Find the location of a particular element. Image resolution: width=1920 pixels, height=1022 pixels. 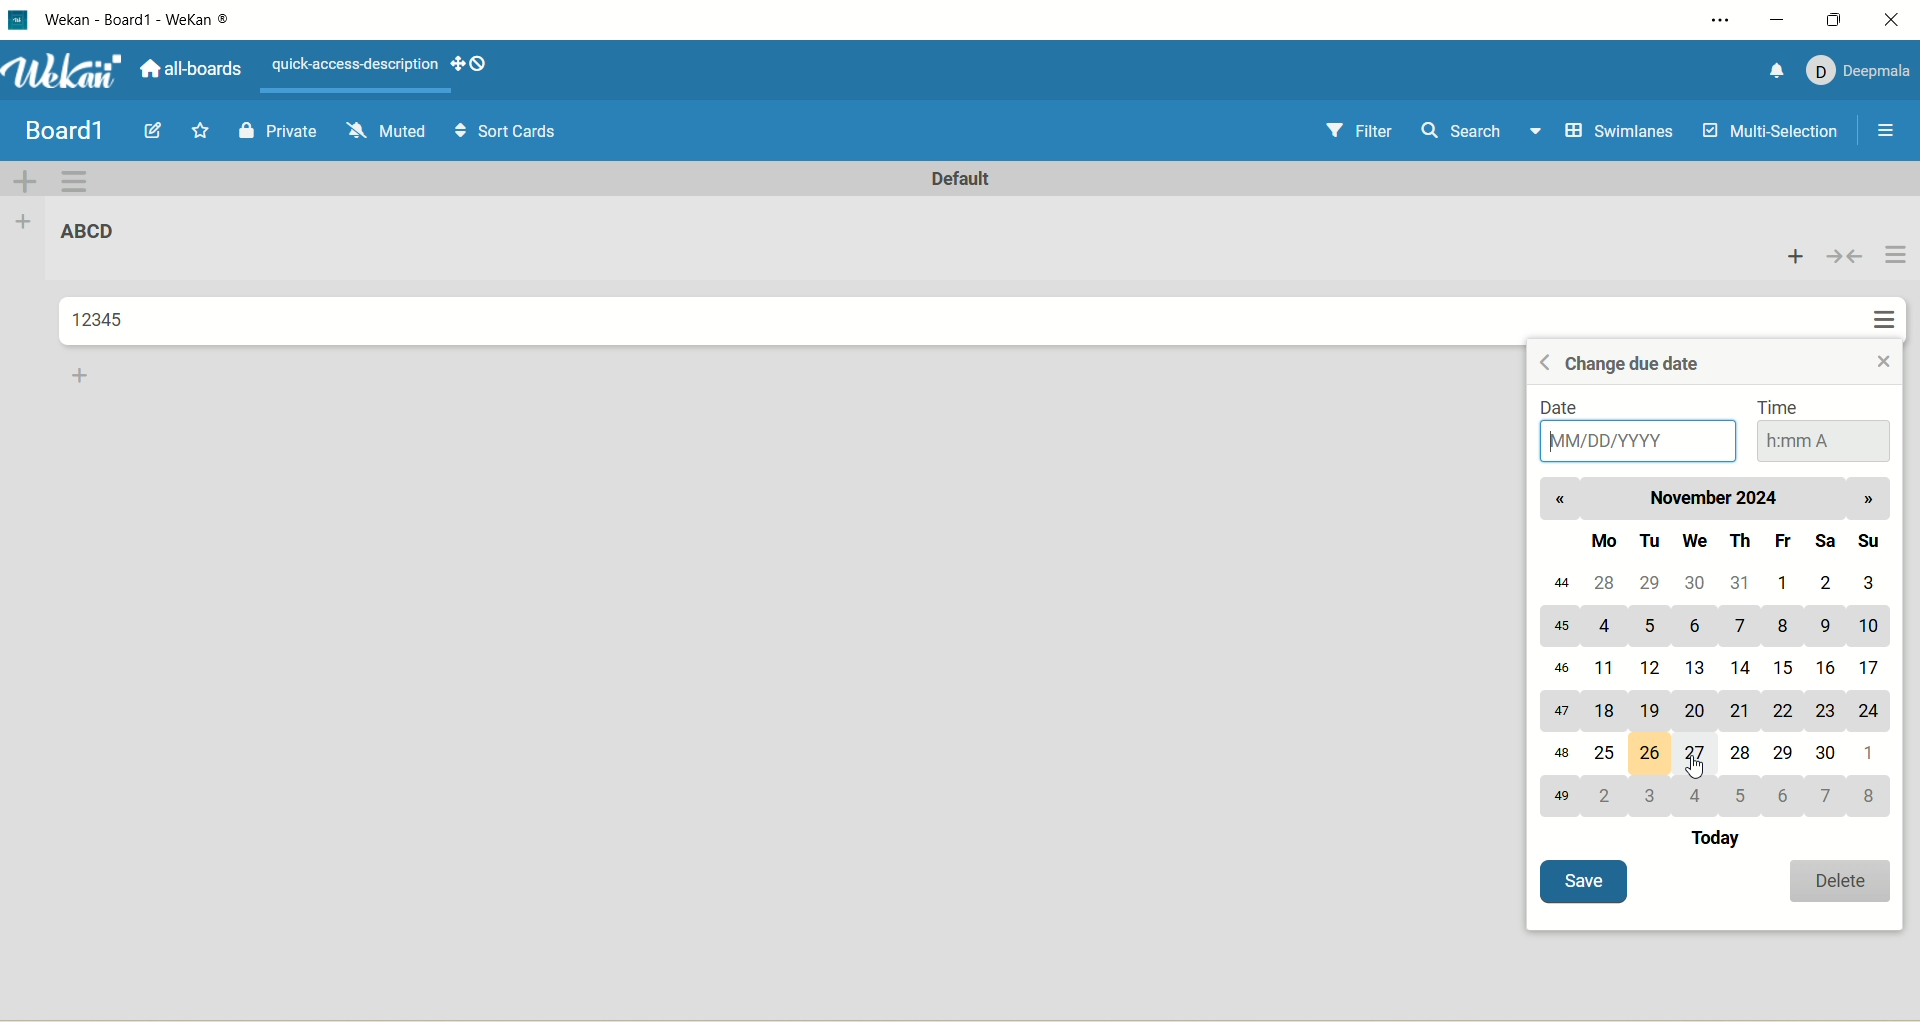

wekan is located at coordinates (70, 72).